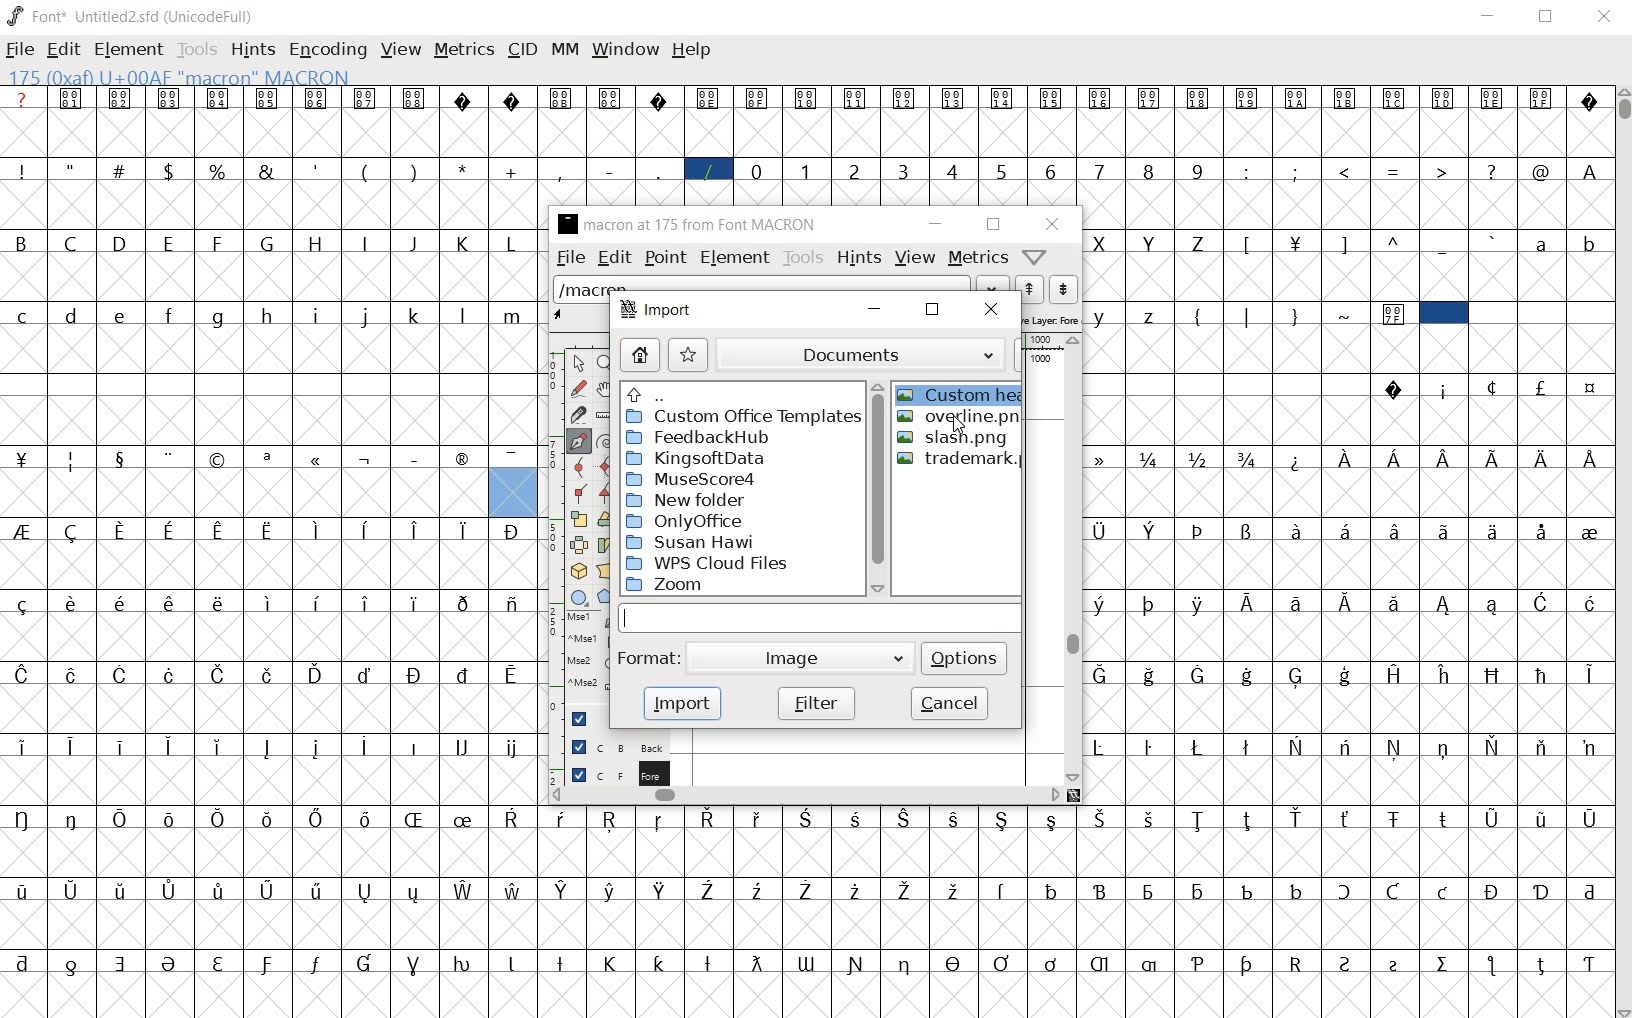 The height and width of the screenshot is (1018, 1632). What do you see at coordinates (268, 457) in the screenshot?
I see `Symbol` at bounding box center [268, 457].